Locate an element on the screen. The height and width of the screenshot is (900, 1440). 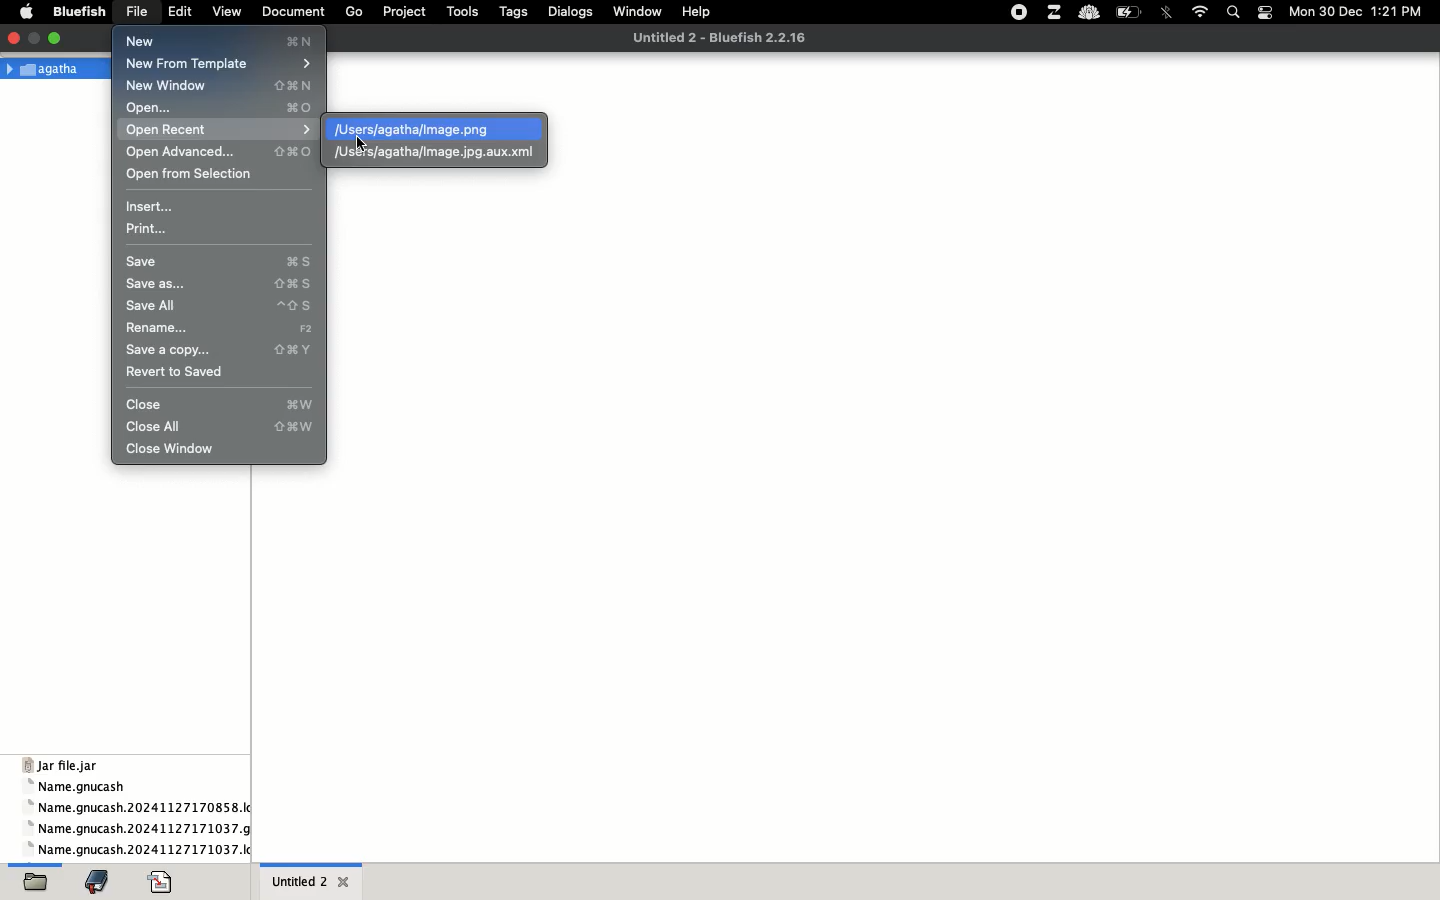
name gnucash is located at coordinates (76, 787).